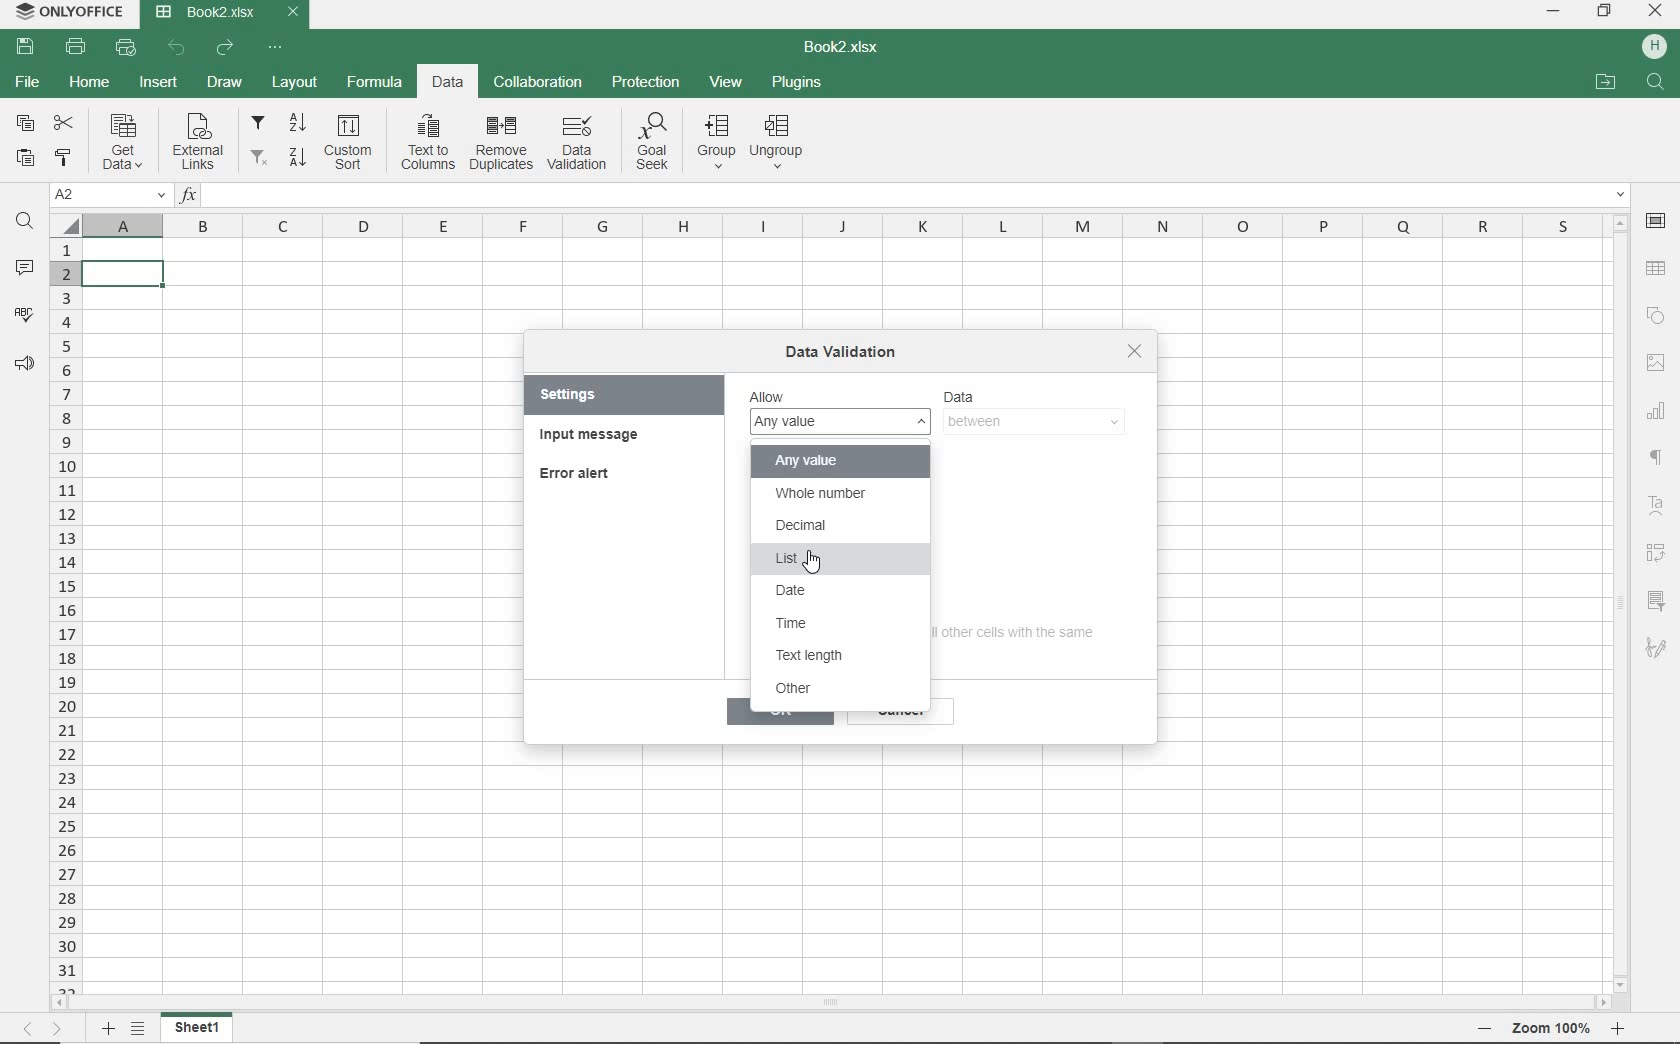 This screenshot has width=1680, height=1044. I want to click on time, so click(824, 623).